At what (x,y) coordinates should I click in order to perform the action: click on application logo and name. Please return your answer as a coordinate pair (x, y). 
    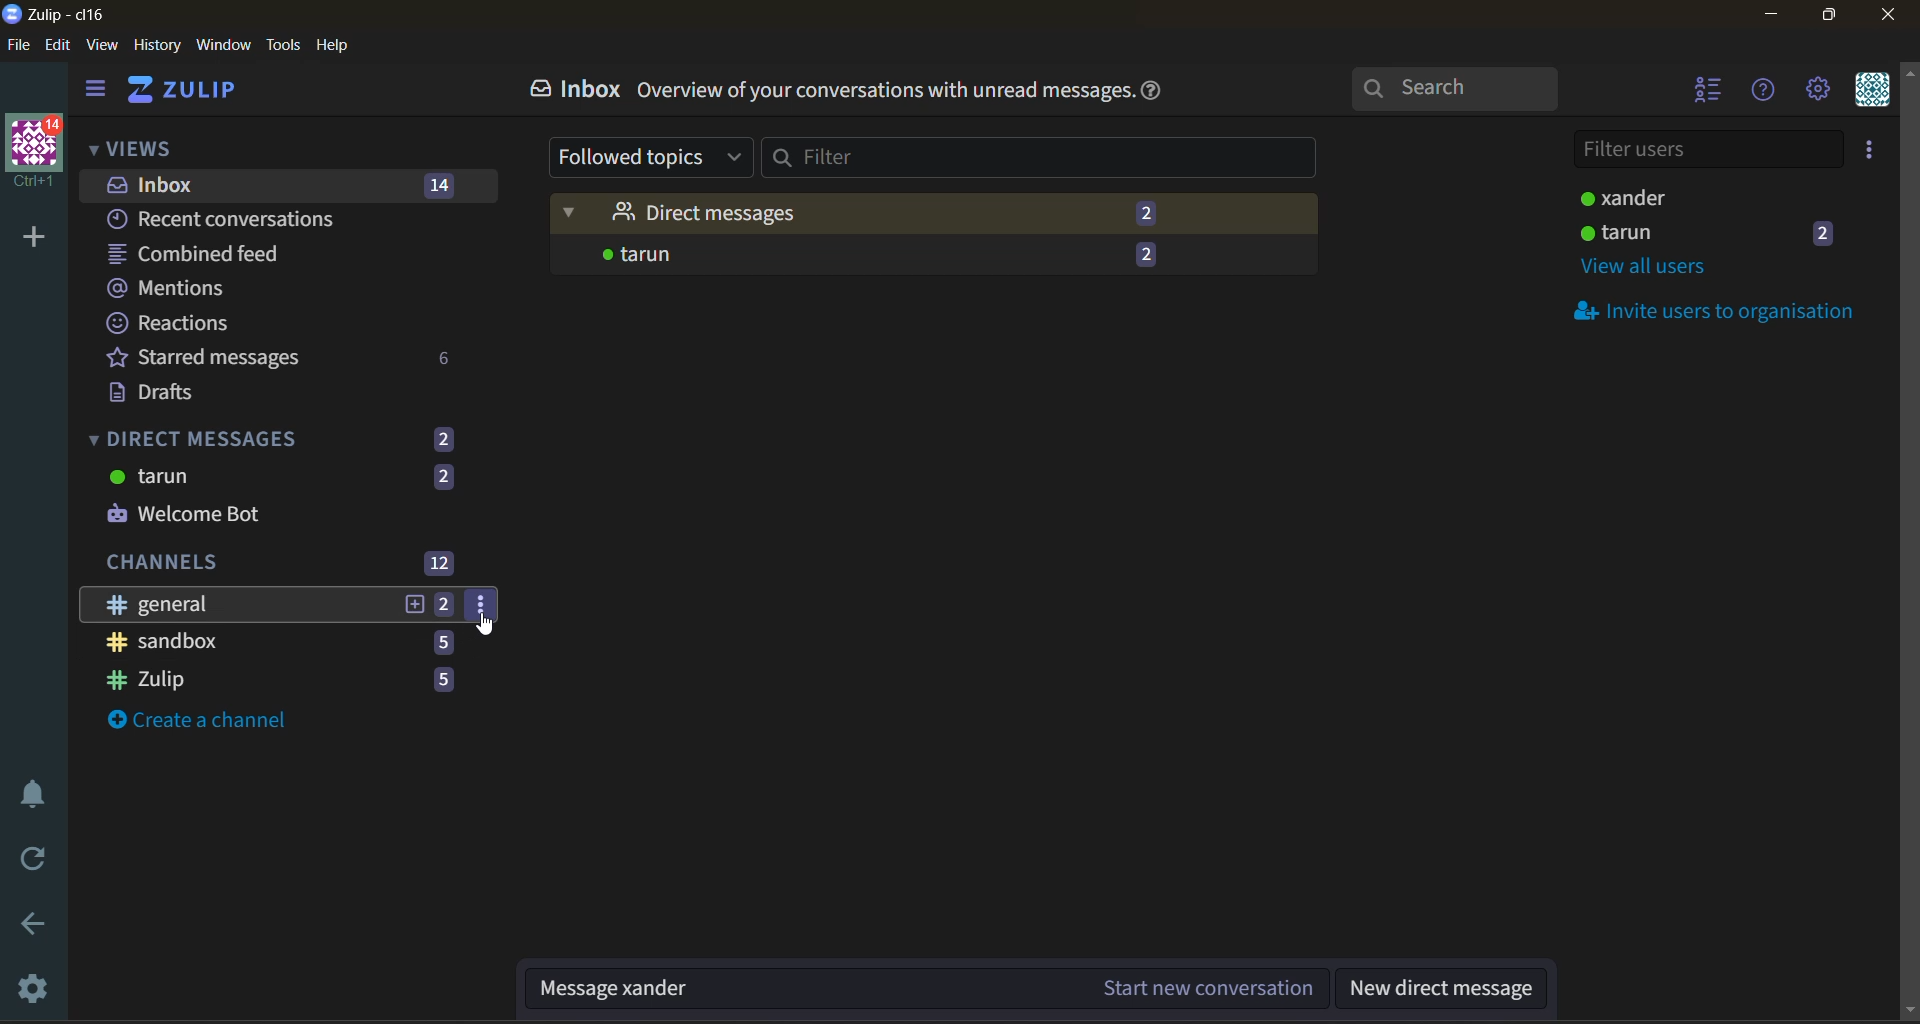
    Looking at the image, I should click on (61, 16).